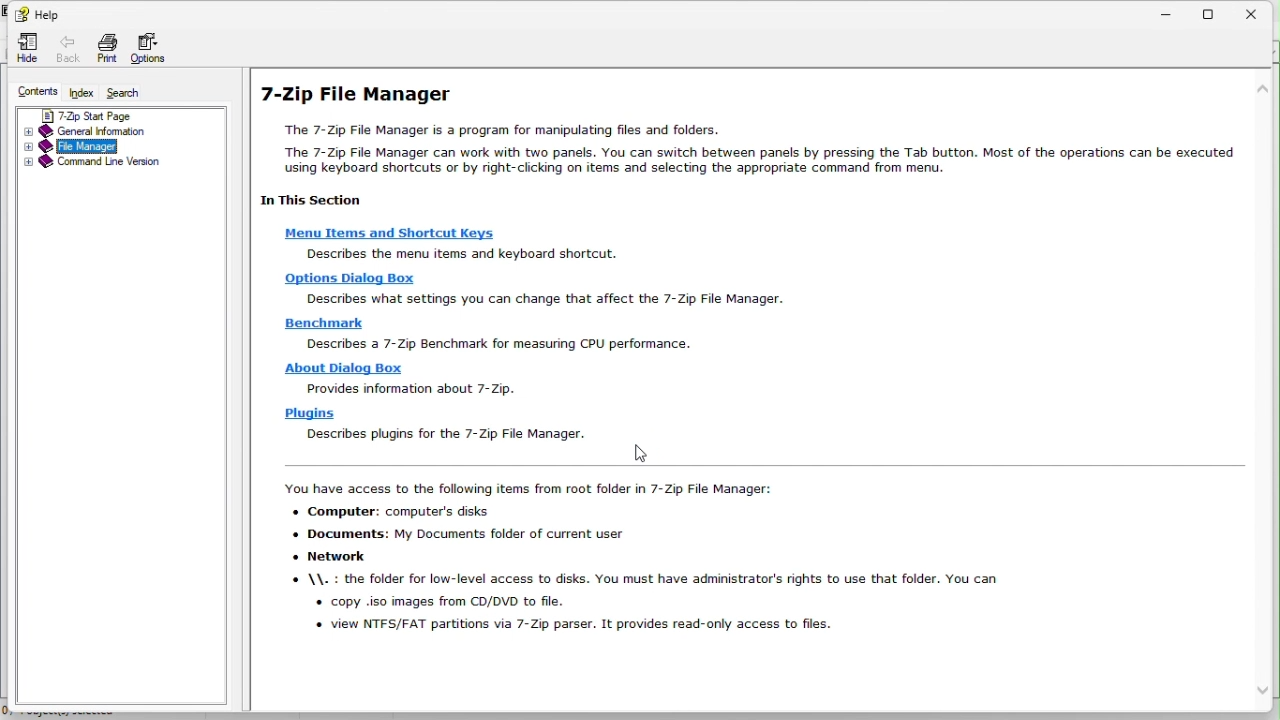 The height and width of the screenshot is (720, 1280). I want to click on In this selection, so click(314, 205).